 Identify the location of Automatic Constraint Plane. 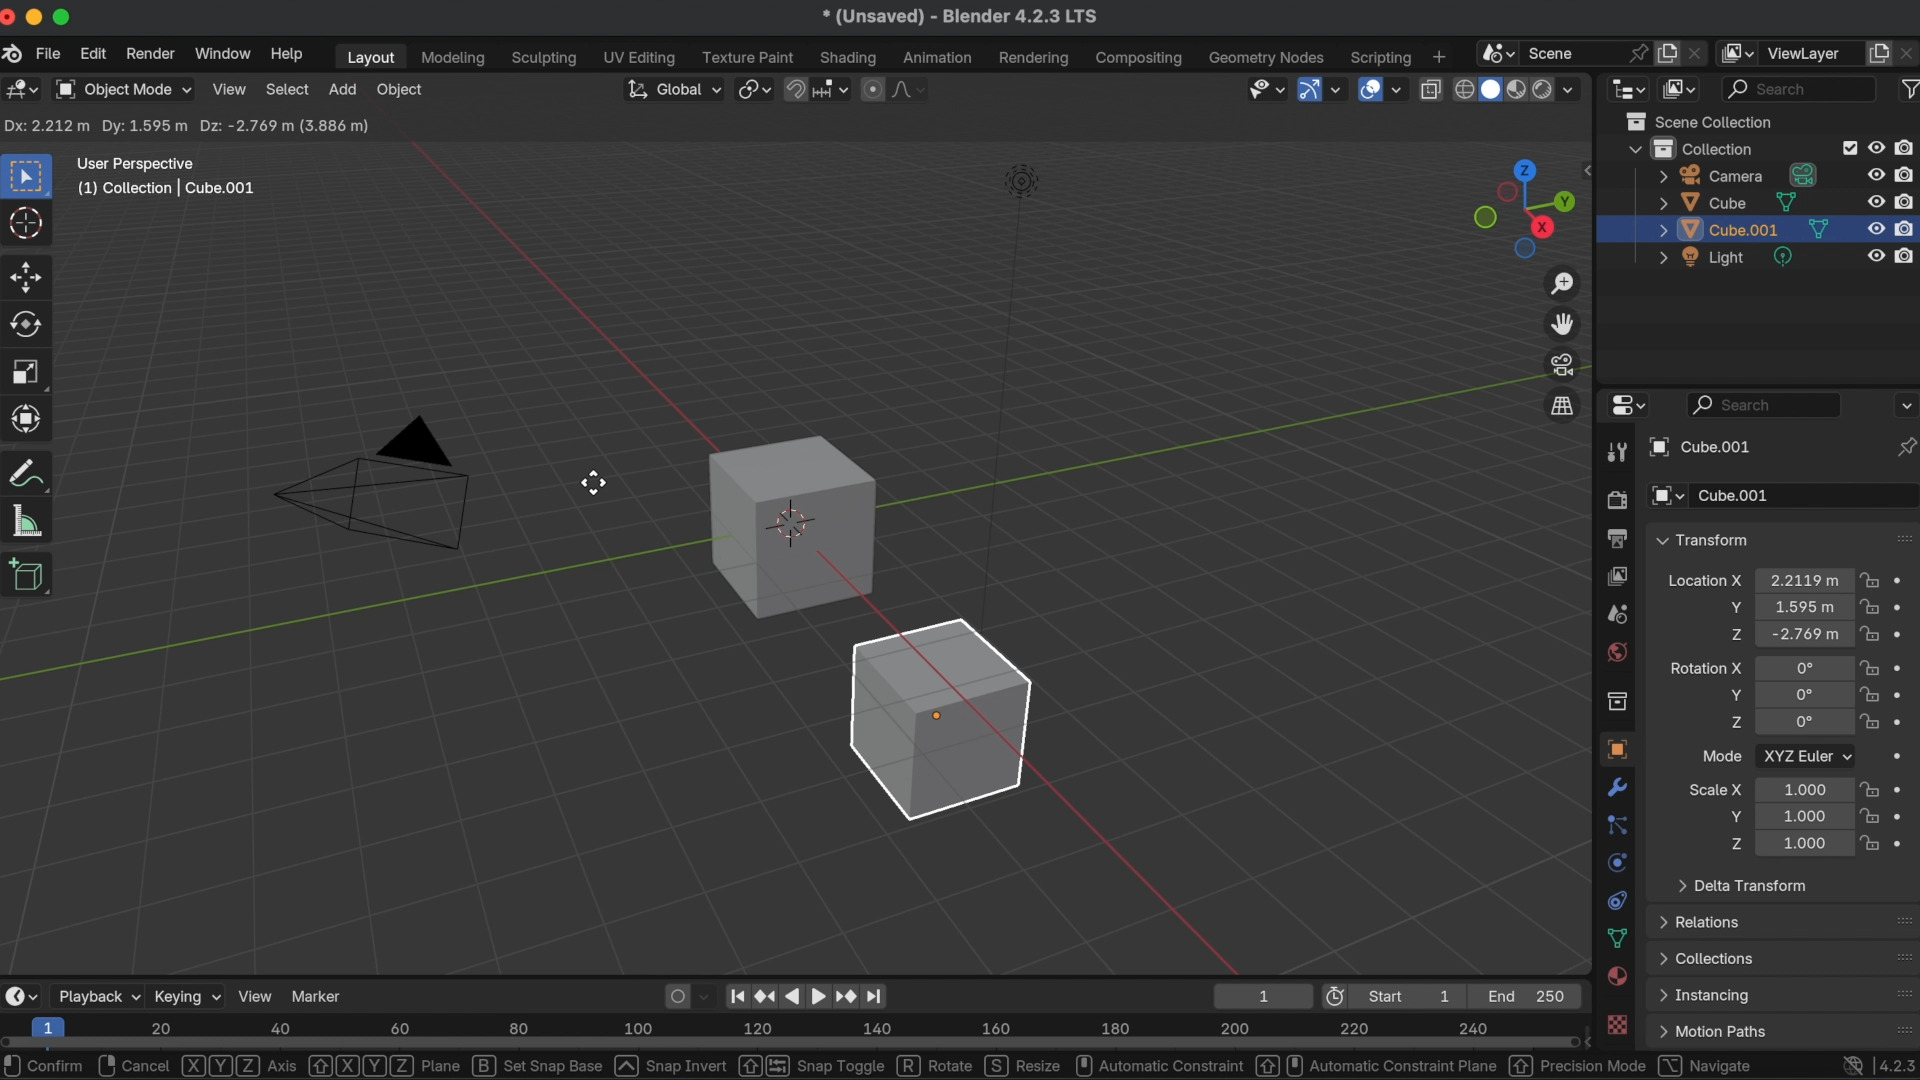
(1377, 1065).